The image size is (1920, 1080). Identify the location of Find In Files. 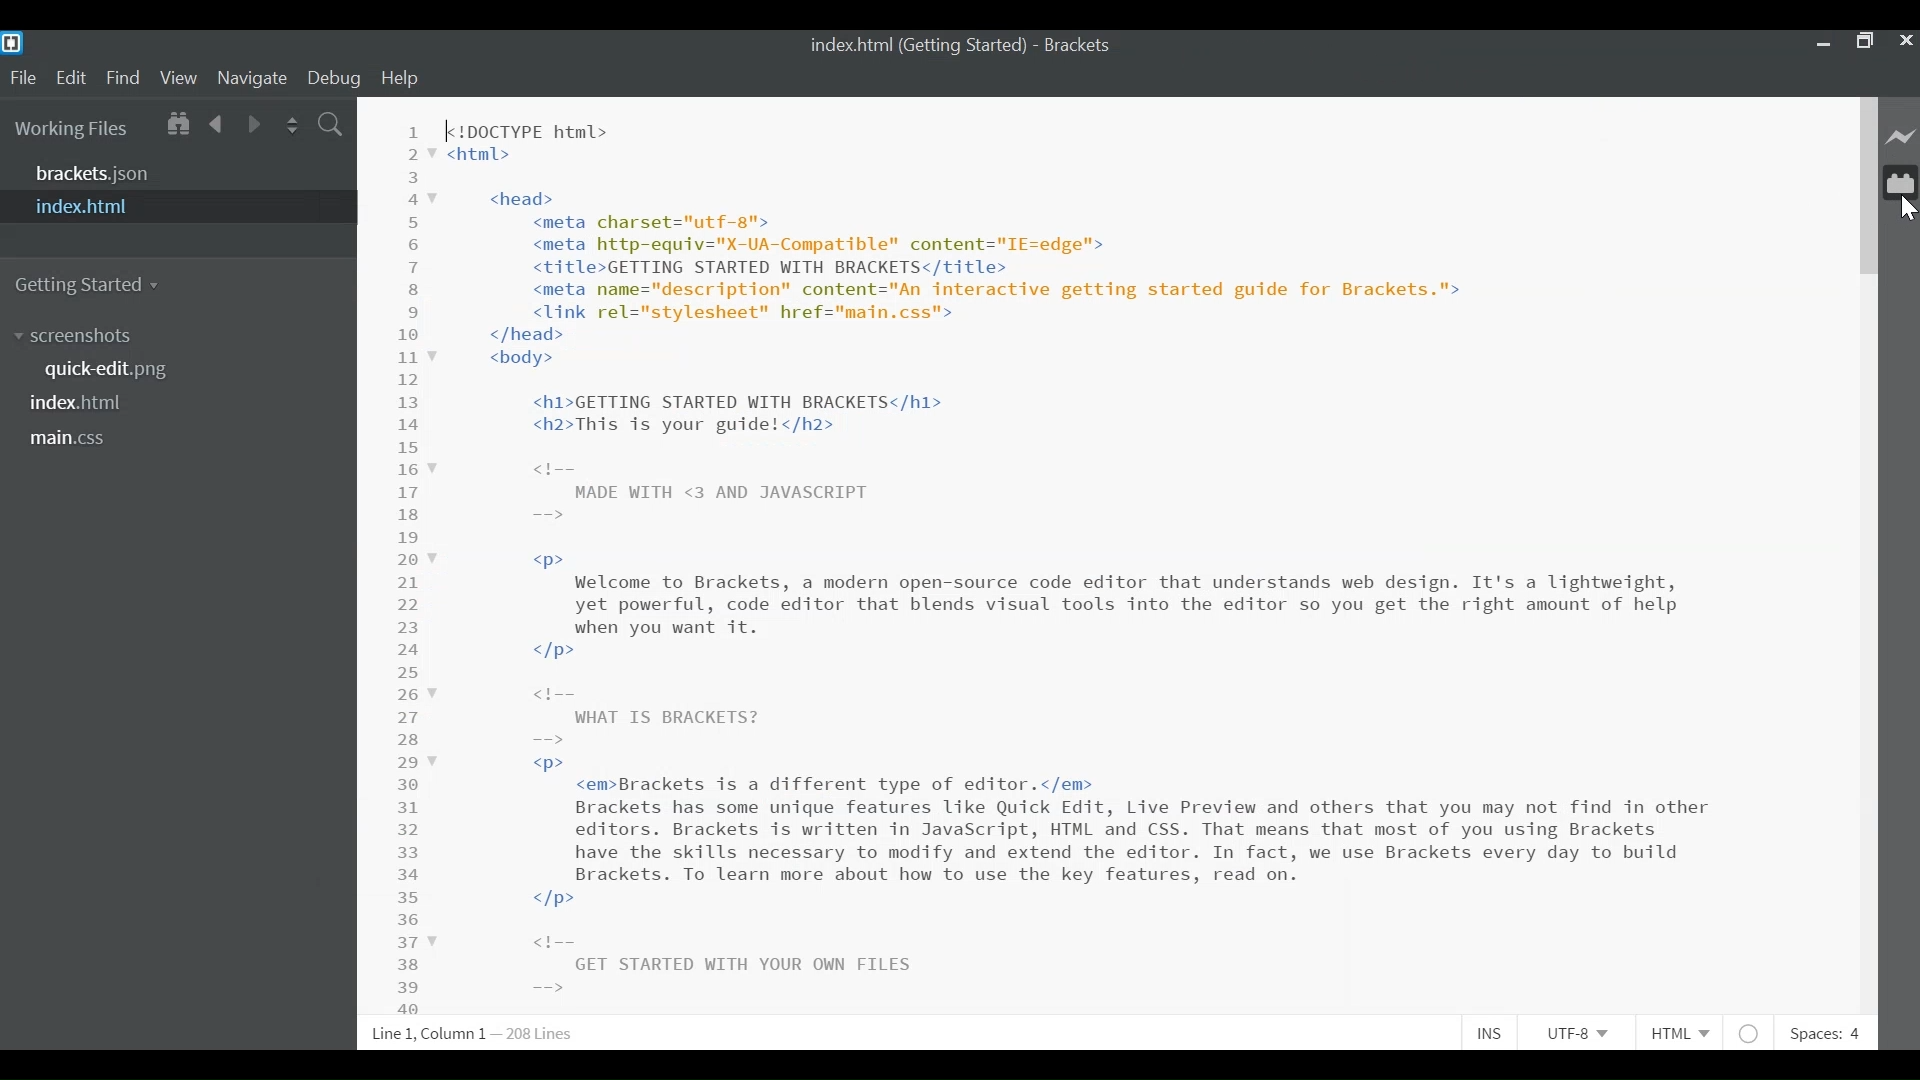
(332, 123).